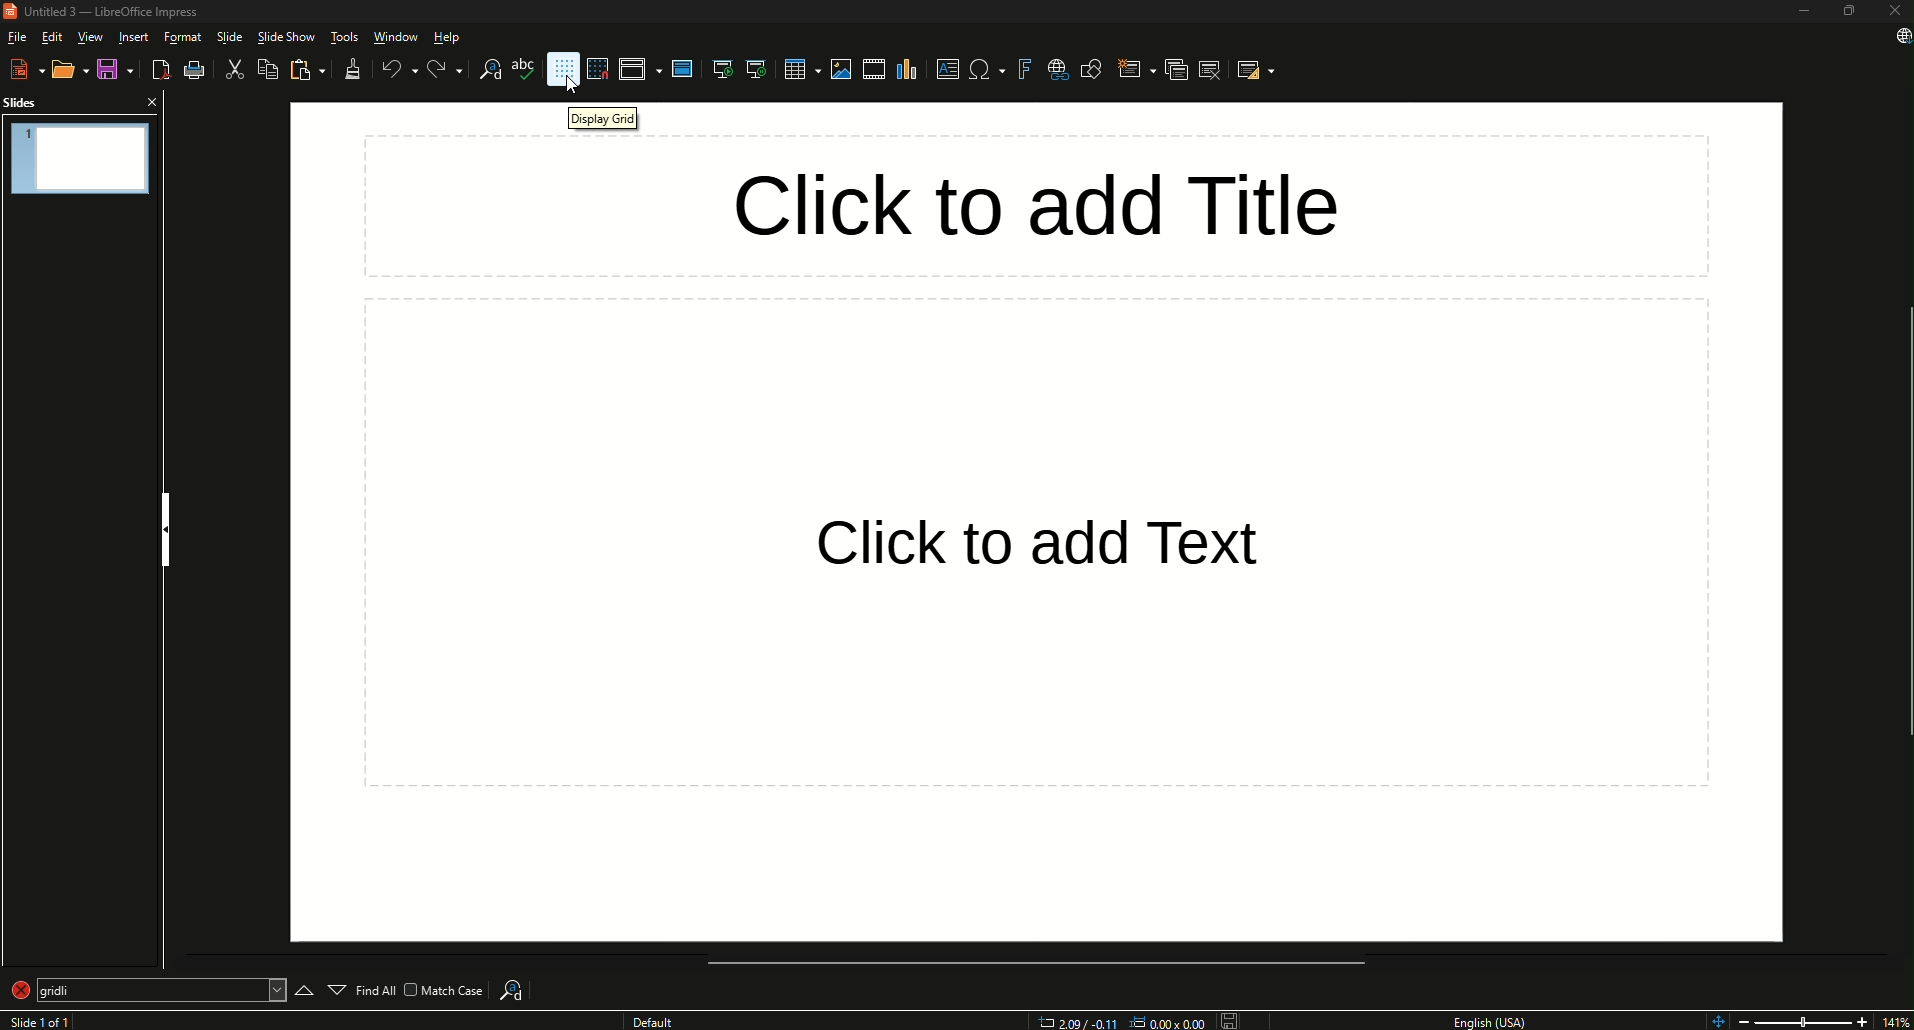 The image size is (1914, 1030). Describe the element at coordinates (1029, 963) in the screenshot. I see `Scroll` at that location.